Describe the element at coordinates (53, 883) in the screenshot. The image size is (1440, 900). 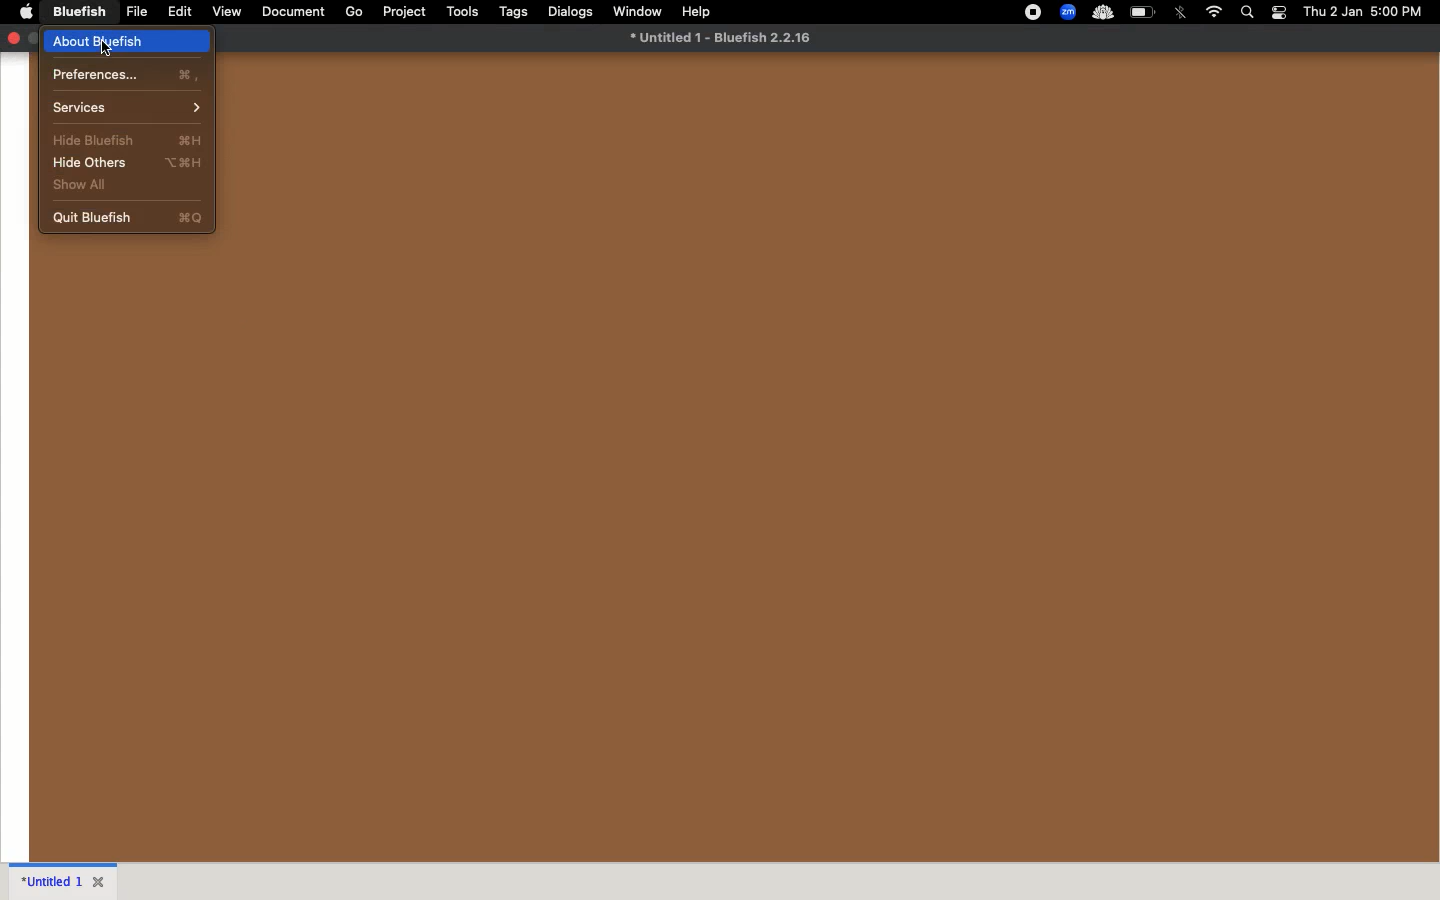
I see `untitled 1` at that location.